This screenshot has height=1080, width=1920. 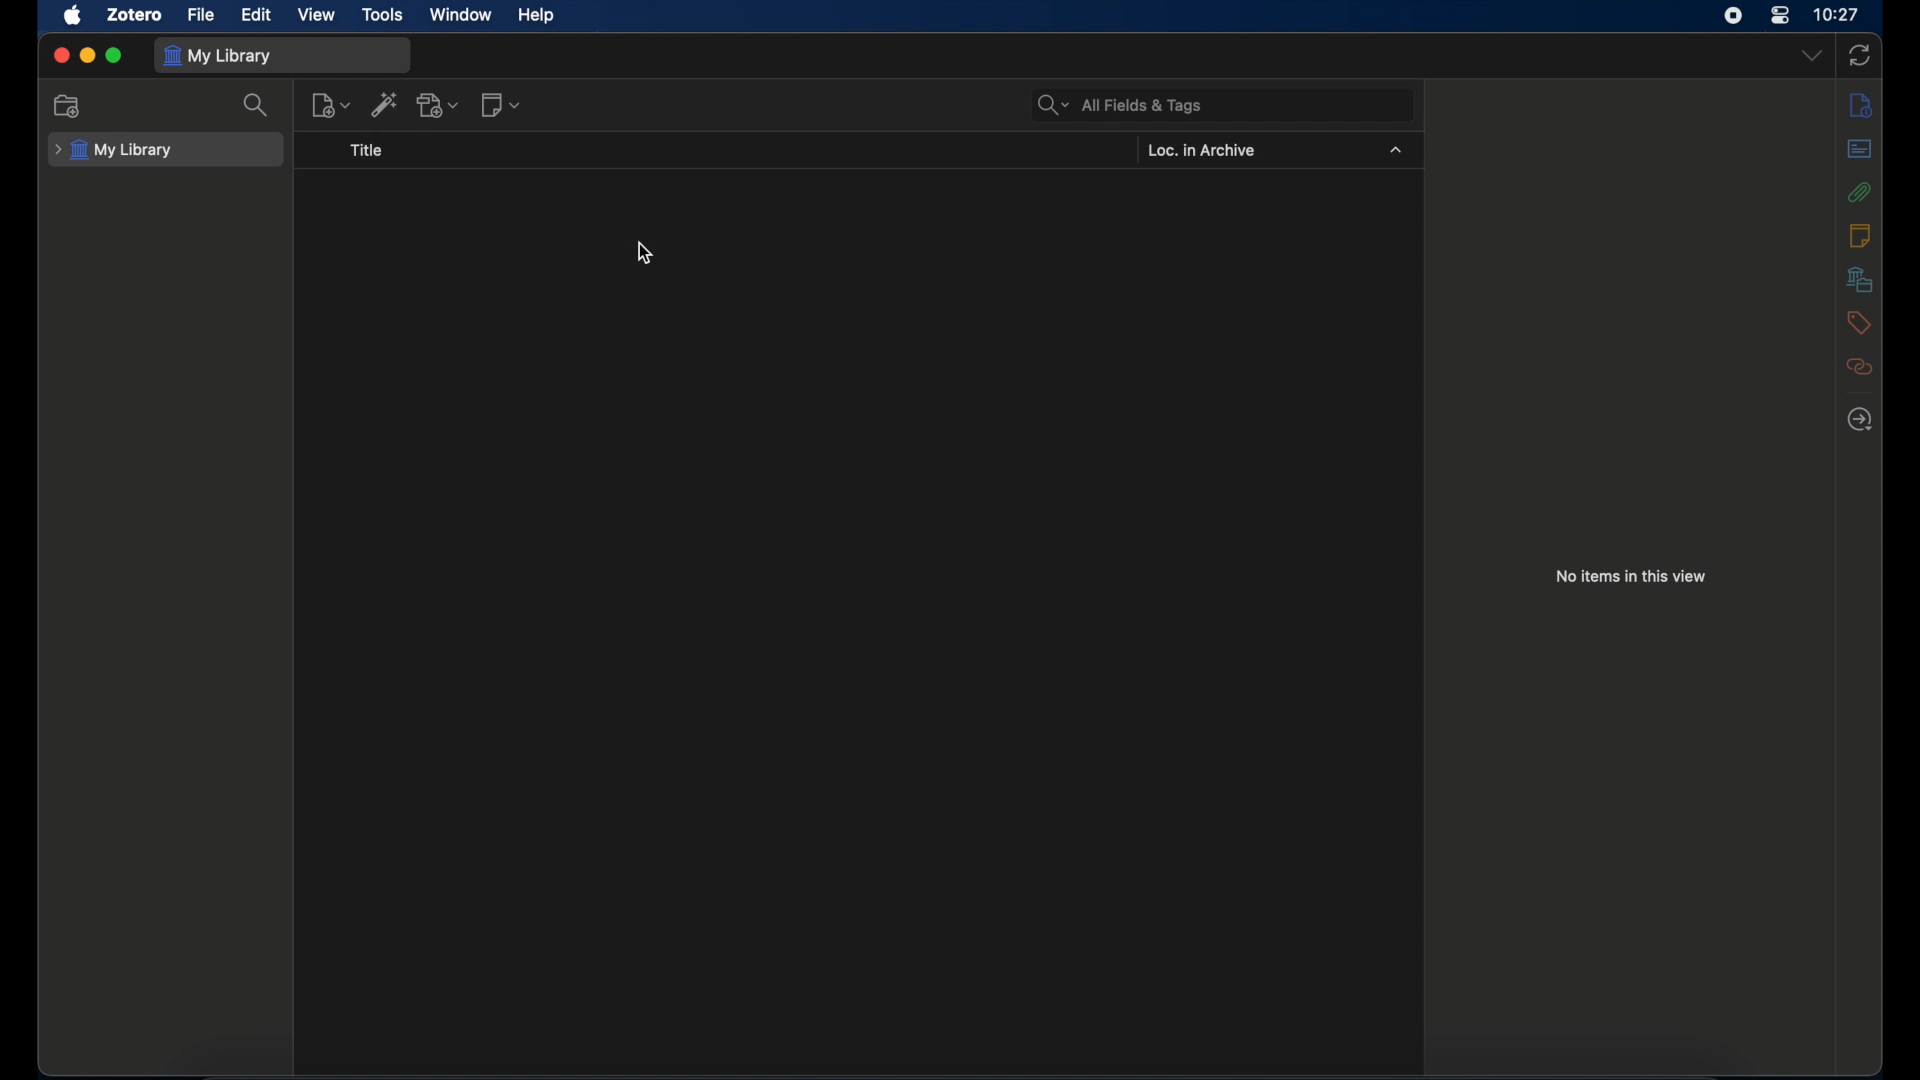 I want to click on libraries, so click(x=1860, y=279).